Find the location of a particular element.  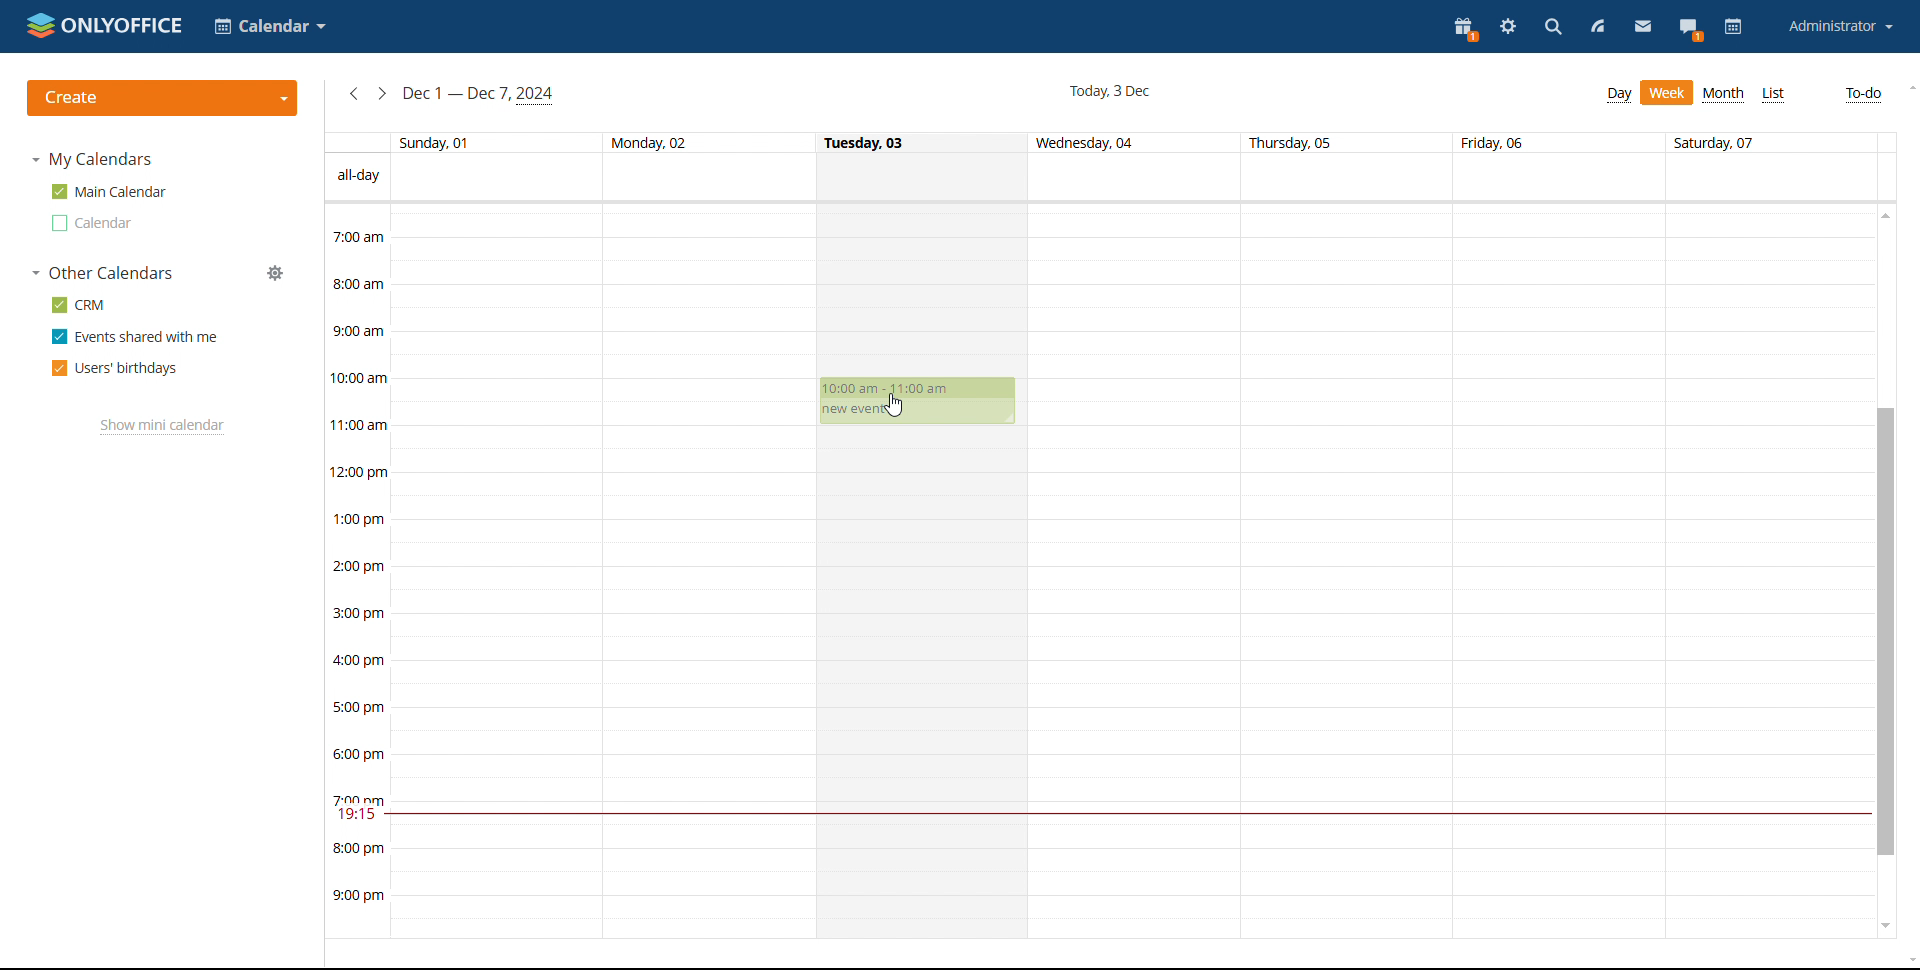

next week is located at coordinates (383, 94).